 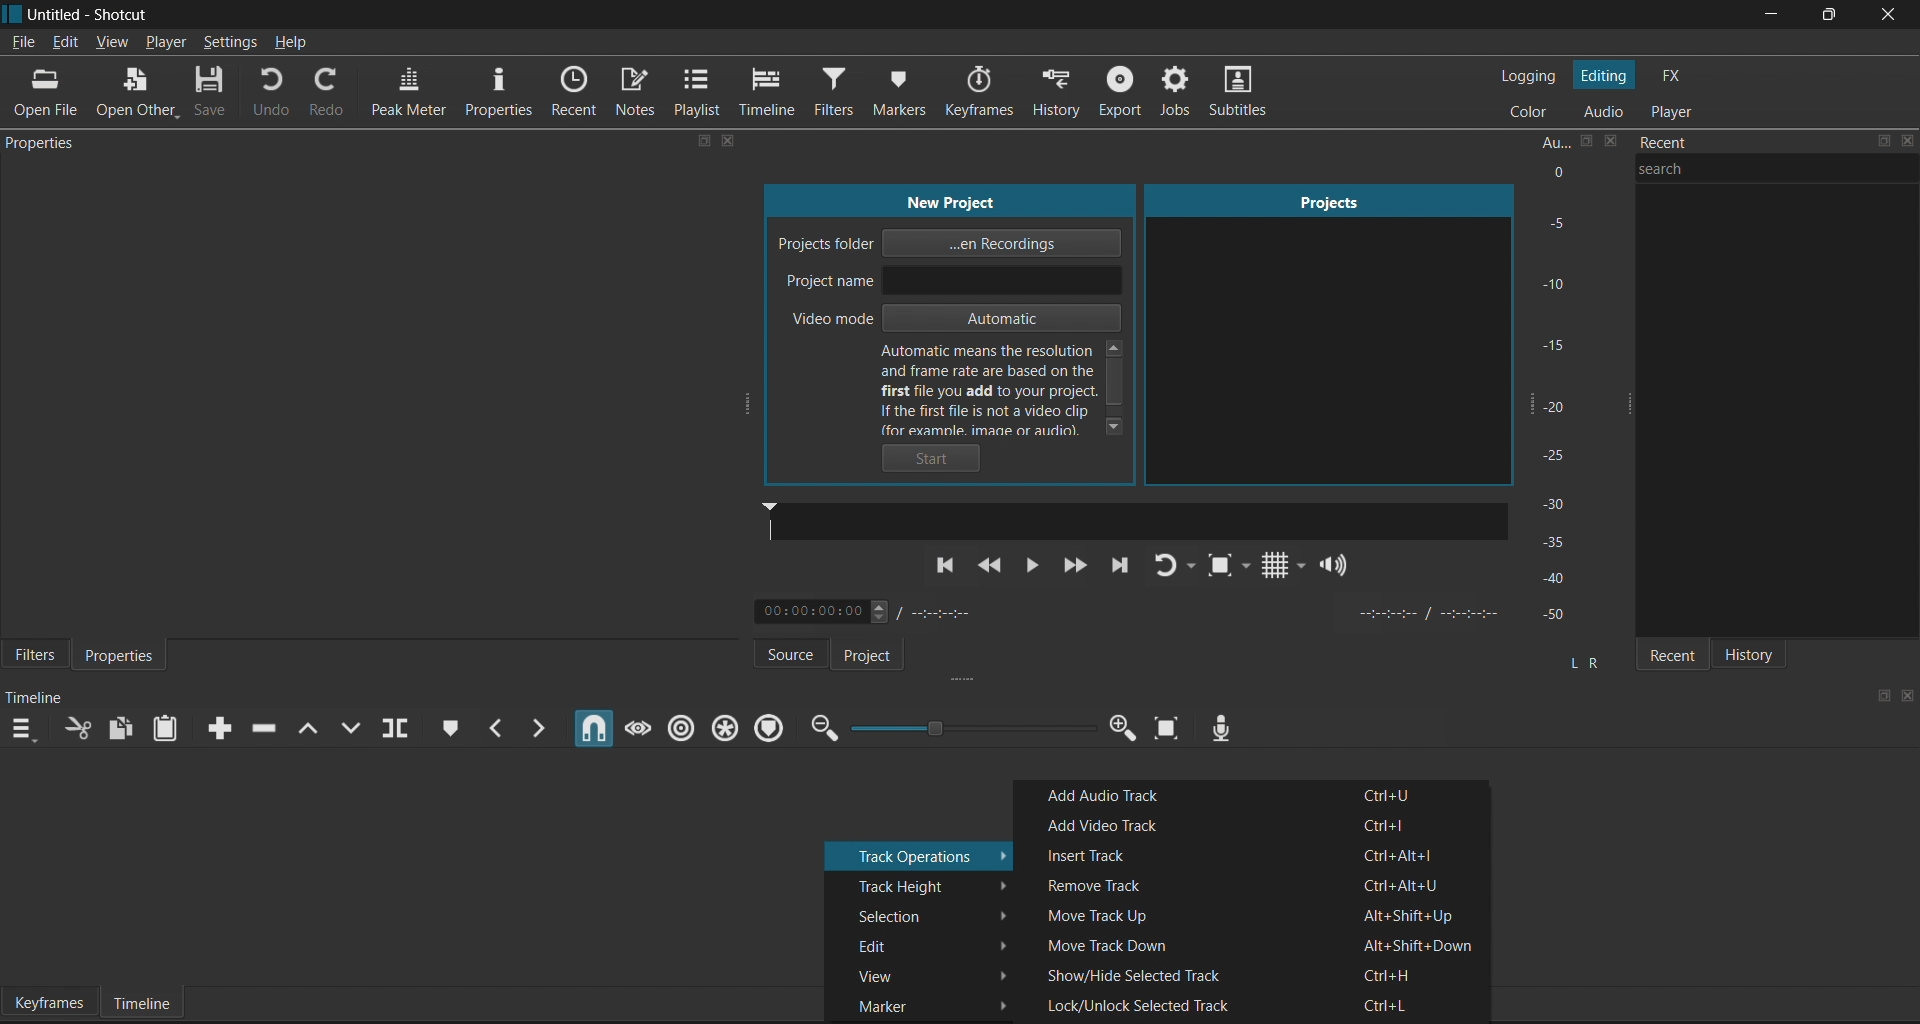 What do you see at coordinates (403, 730) in the screenshot?
I see `Split at playhead` at bounding box center [403, 730].